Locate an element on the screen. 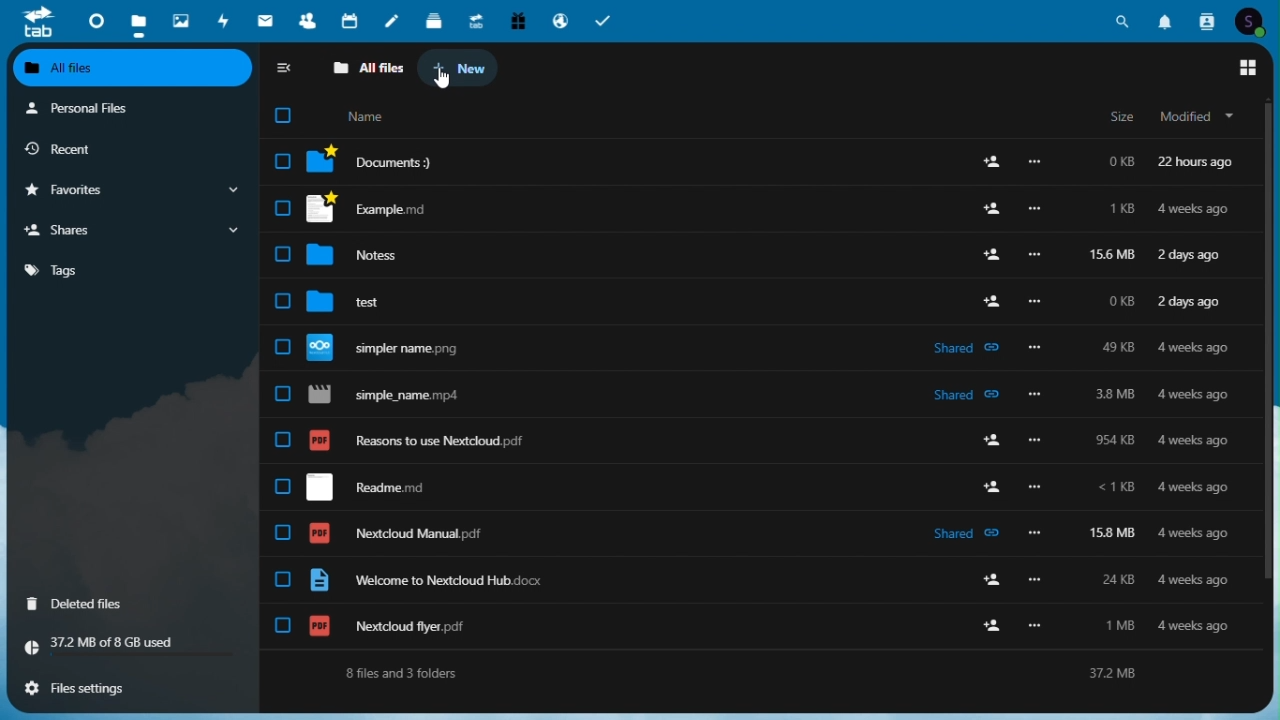  test is located at coordinates (356, 303).